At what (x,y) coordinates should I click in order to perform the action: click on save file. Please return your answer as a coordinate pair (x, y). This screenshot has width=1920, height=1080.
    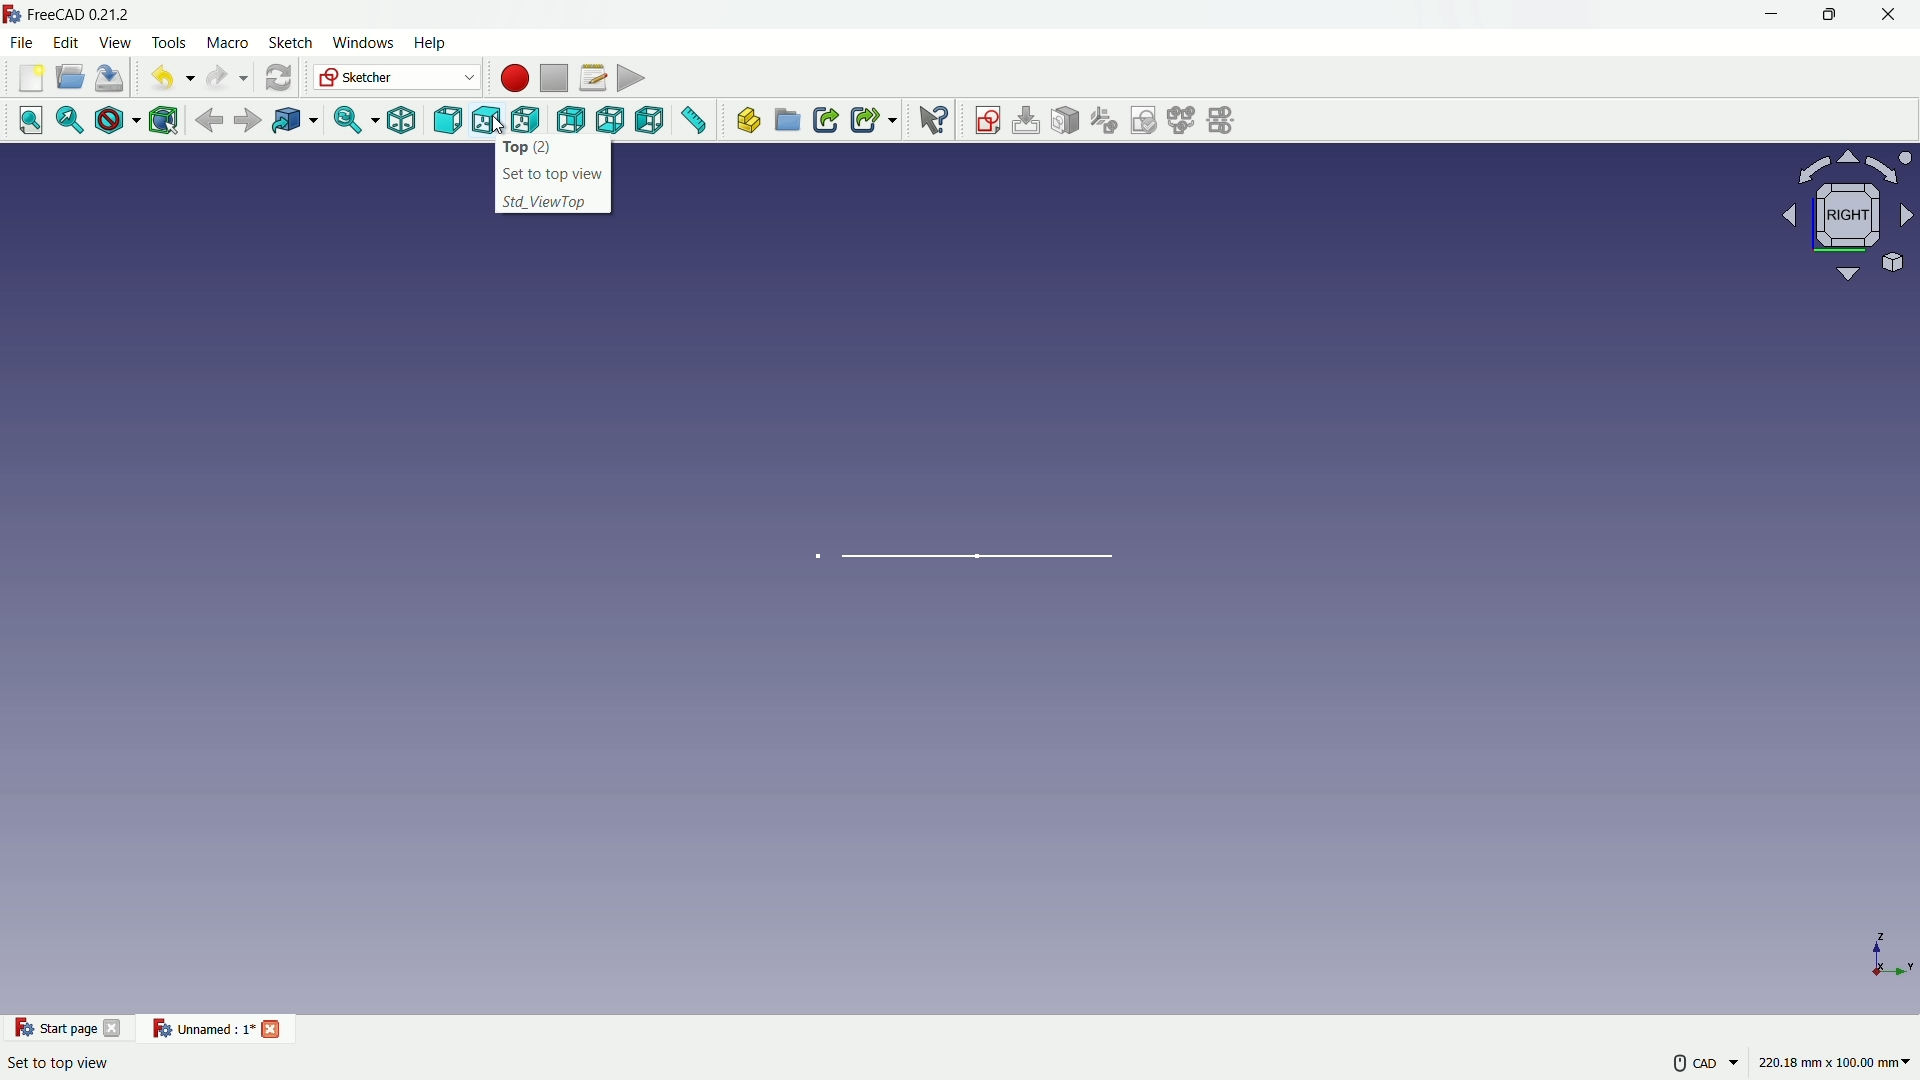
    Looking at the image, I should click on (112, 77).